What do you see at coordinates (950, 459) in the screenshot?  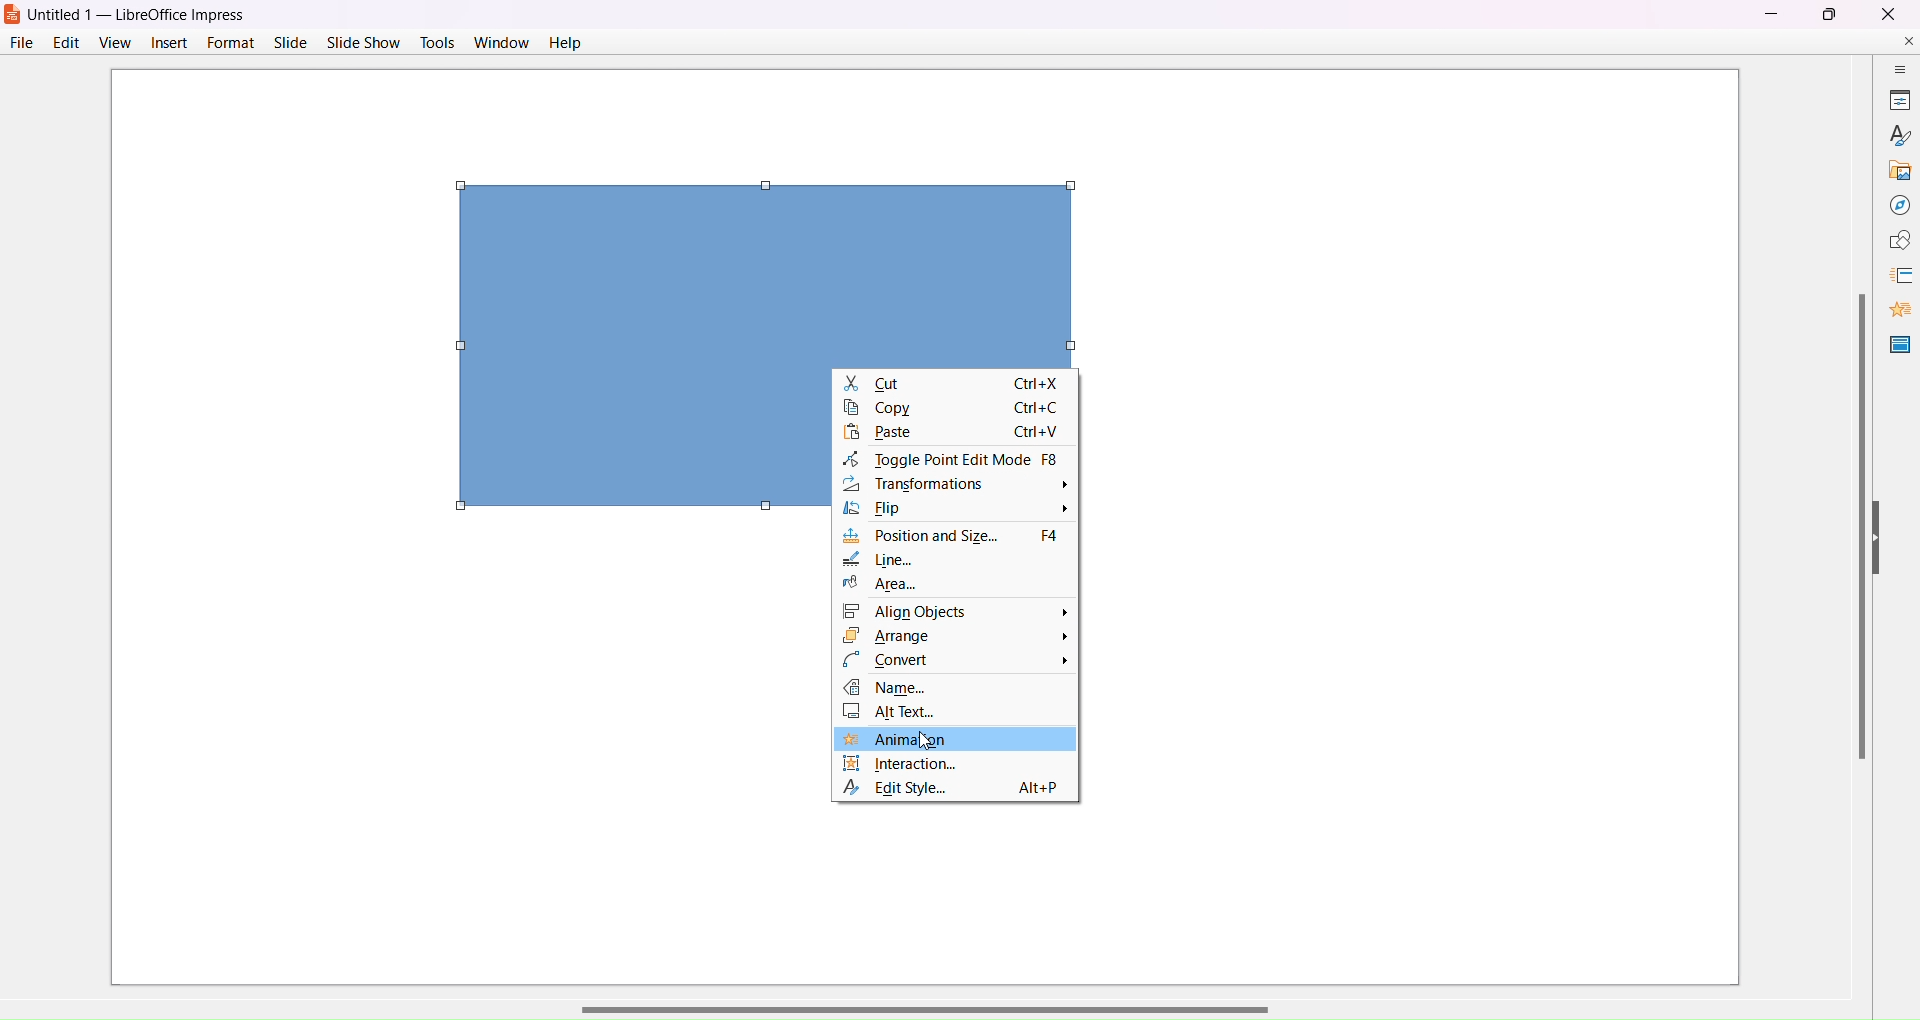 I see `Toggle point editor mode` at bounding box center [950, 459].